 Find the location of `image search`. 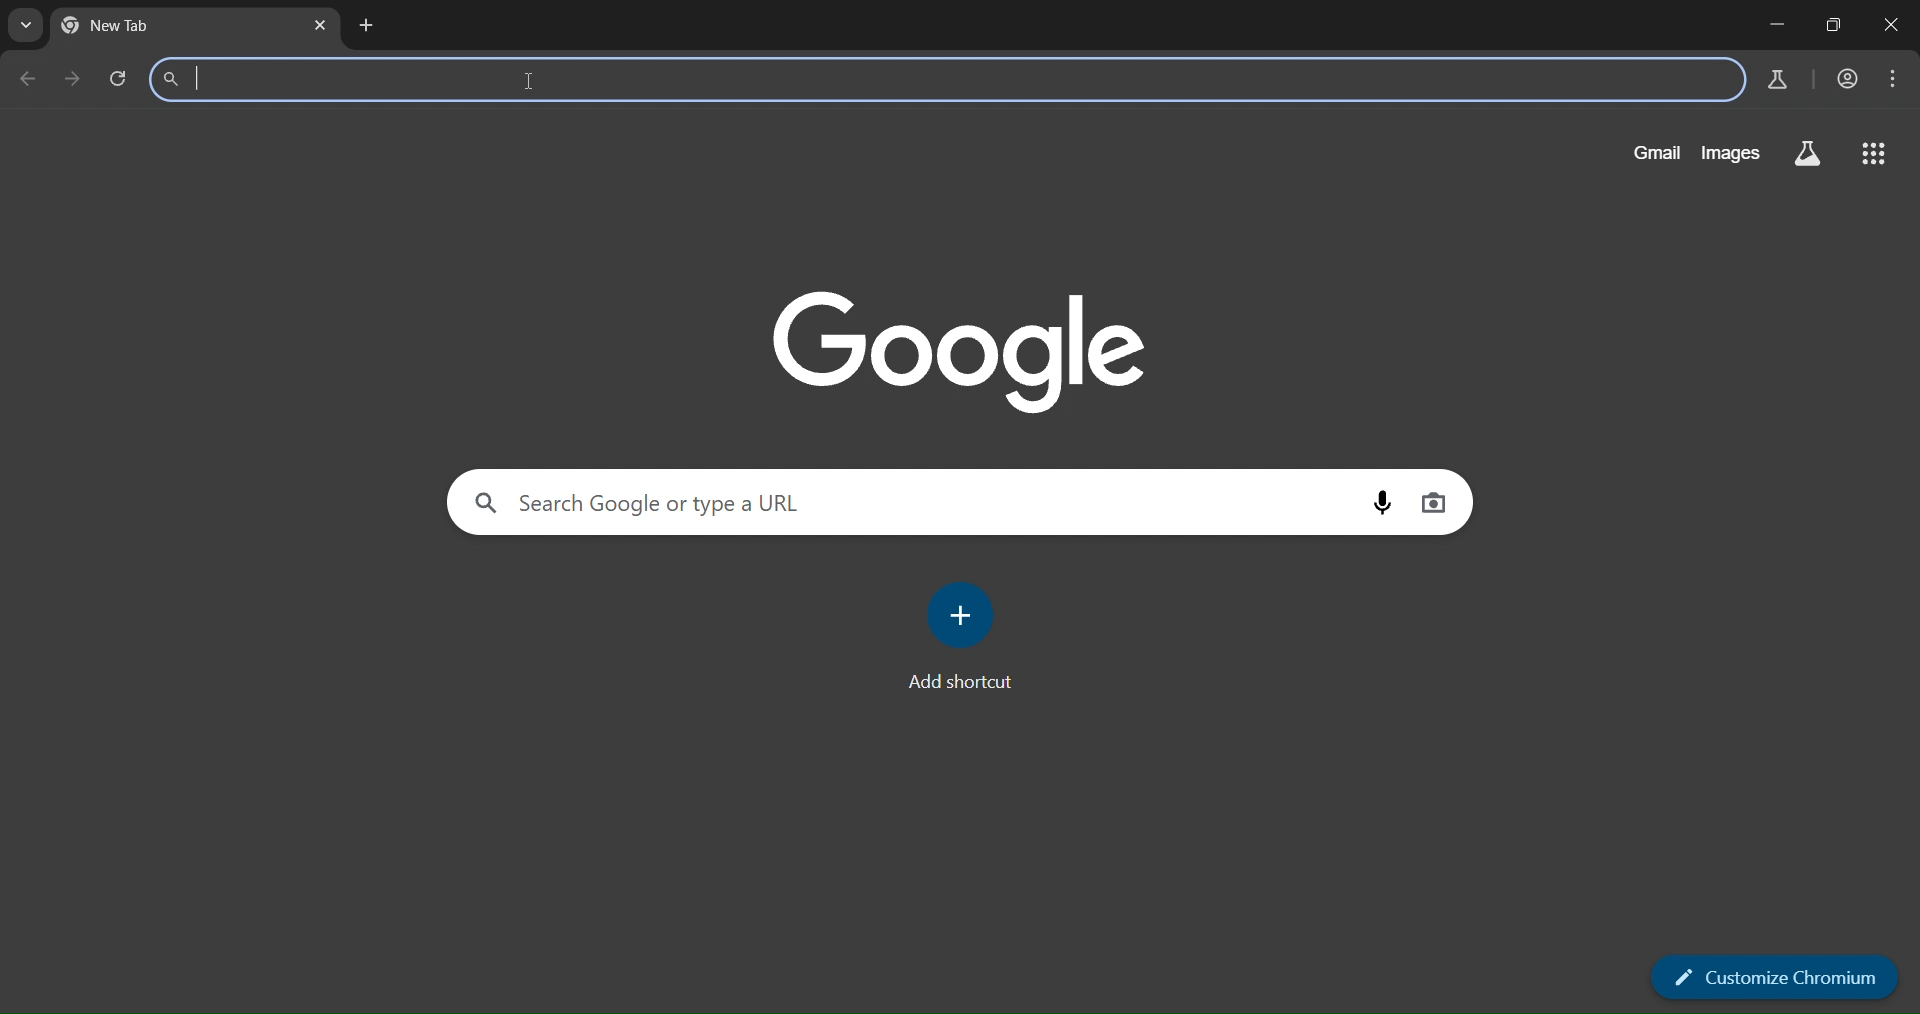

image search is located at coordinates (1436, 505).